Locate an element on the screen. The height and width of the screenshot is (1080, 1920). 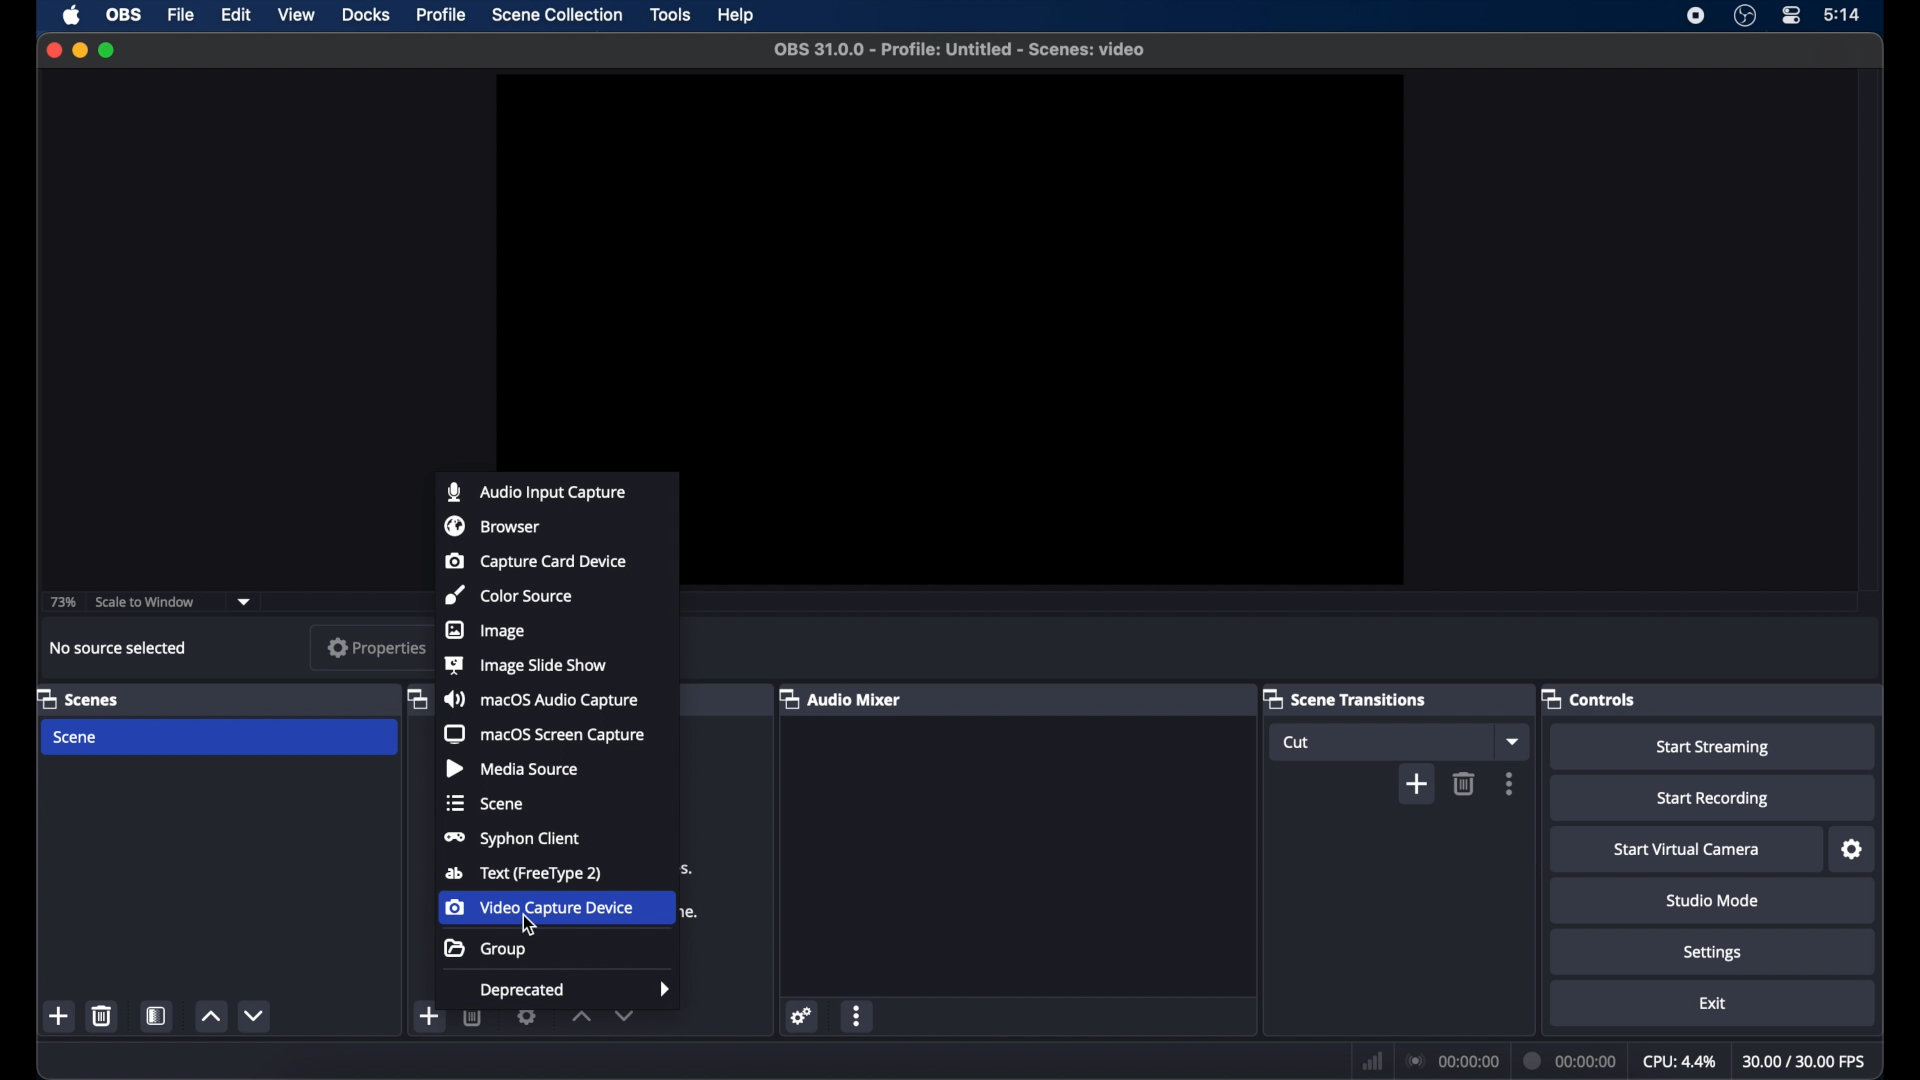
syphon client is located at coordinates (511, 839).